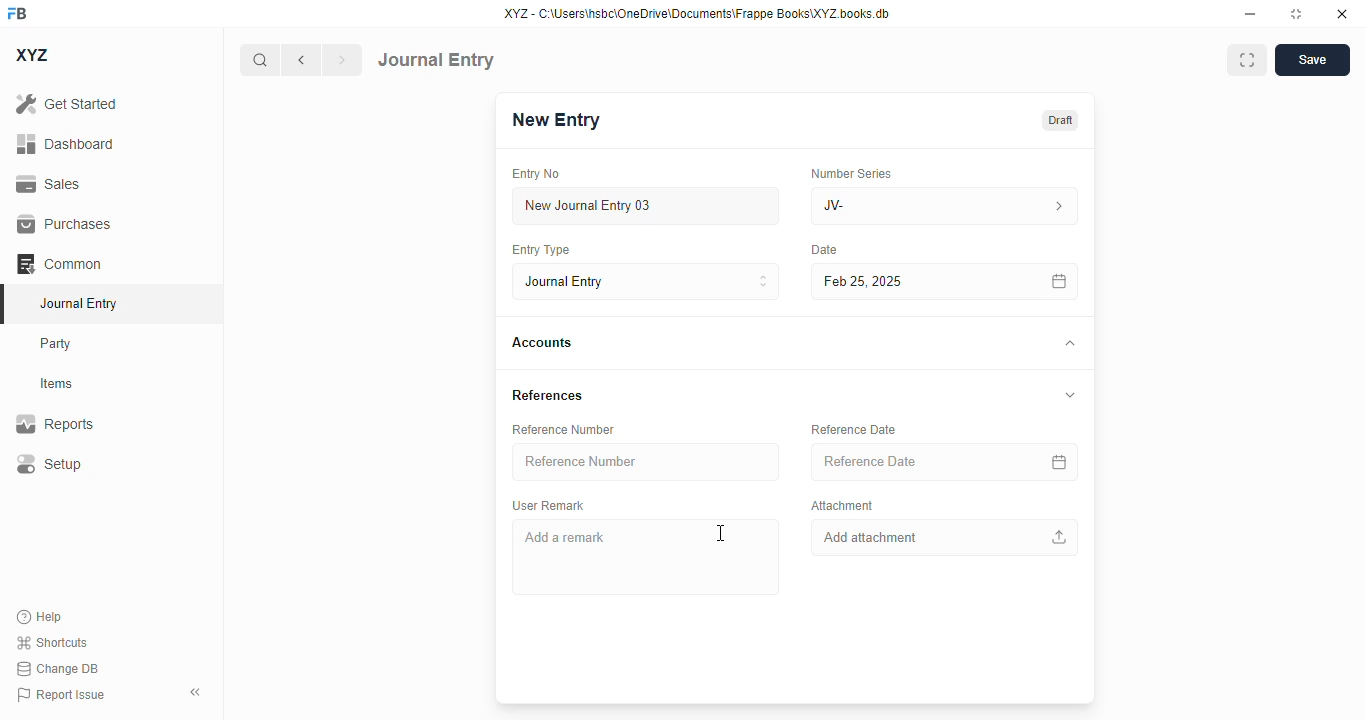 This screenshot has height=720, width=1366. Describe the element at coordinates (643, 281) in the screenshot. I see `entry type` at that location.